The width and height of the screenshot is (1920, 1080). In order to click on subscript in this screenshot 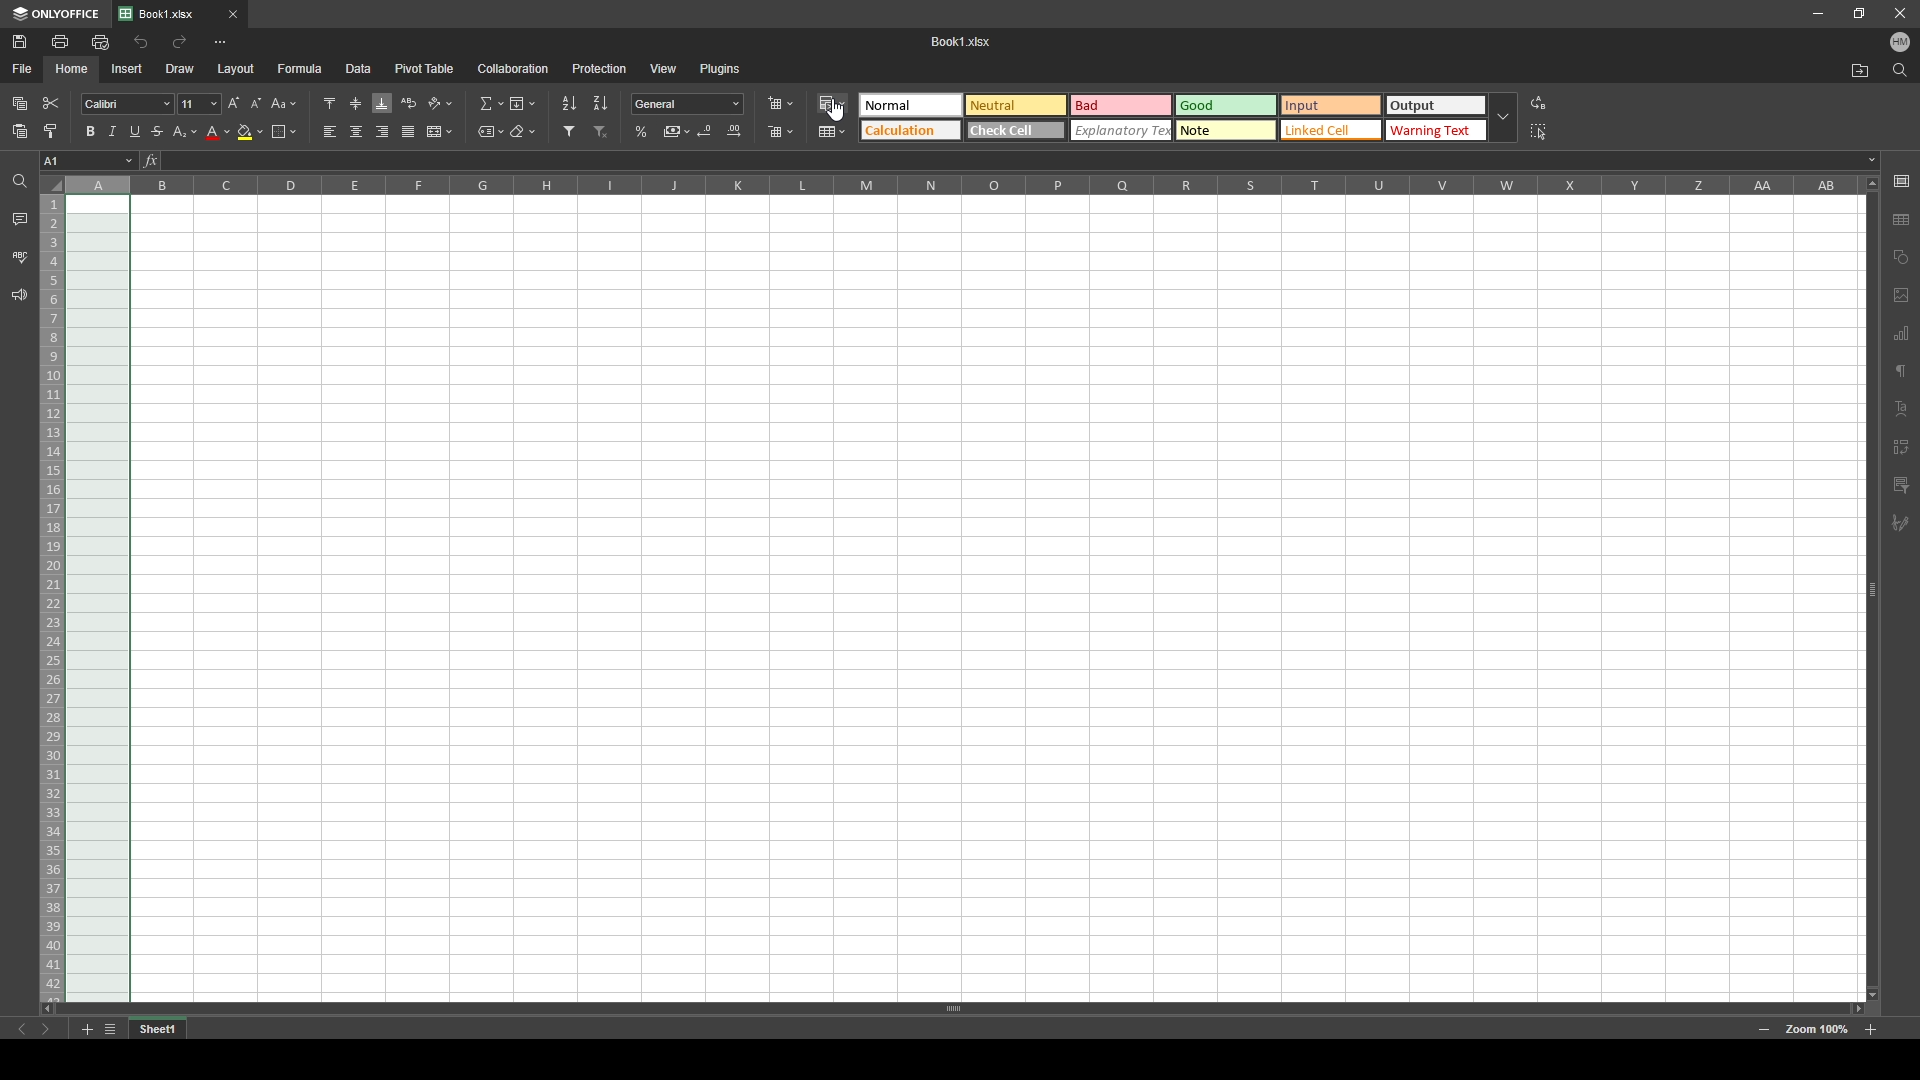, I will do `click(186, 131)`.